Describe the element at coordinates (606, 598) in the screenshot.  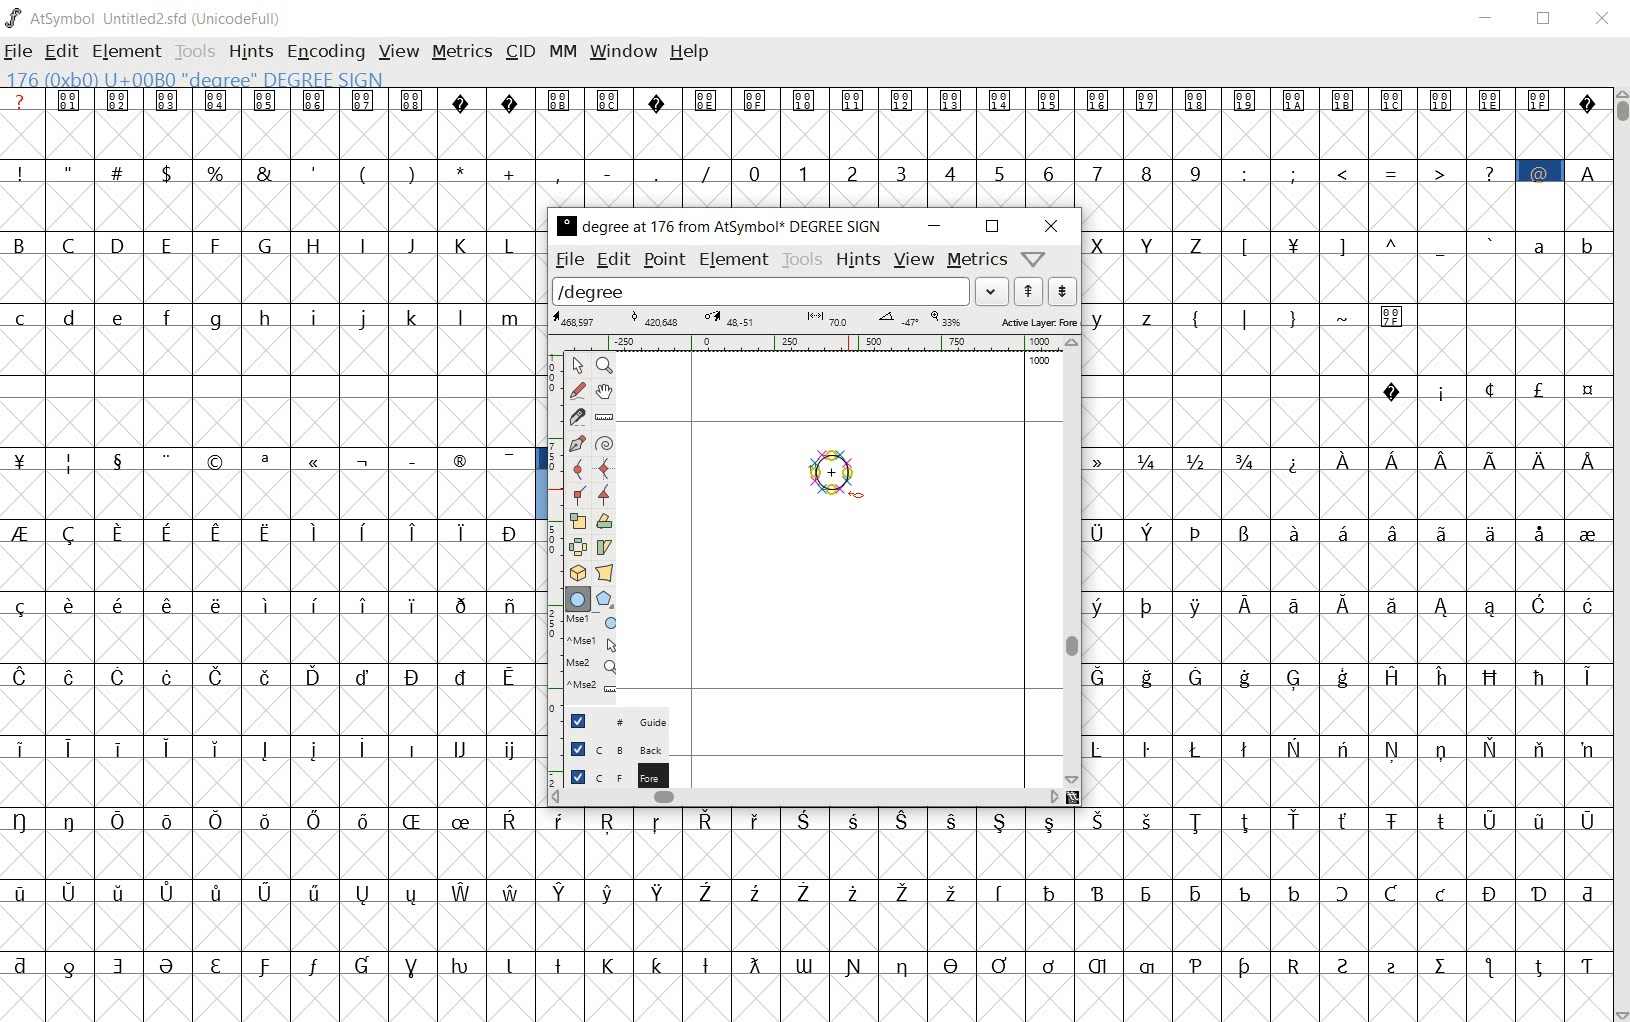
I see `polygon or star` at that location.